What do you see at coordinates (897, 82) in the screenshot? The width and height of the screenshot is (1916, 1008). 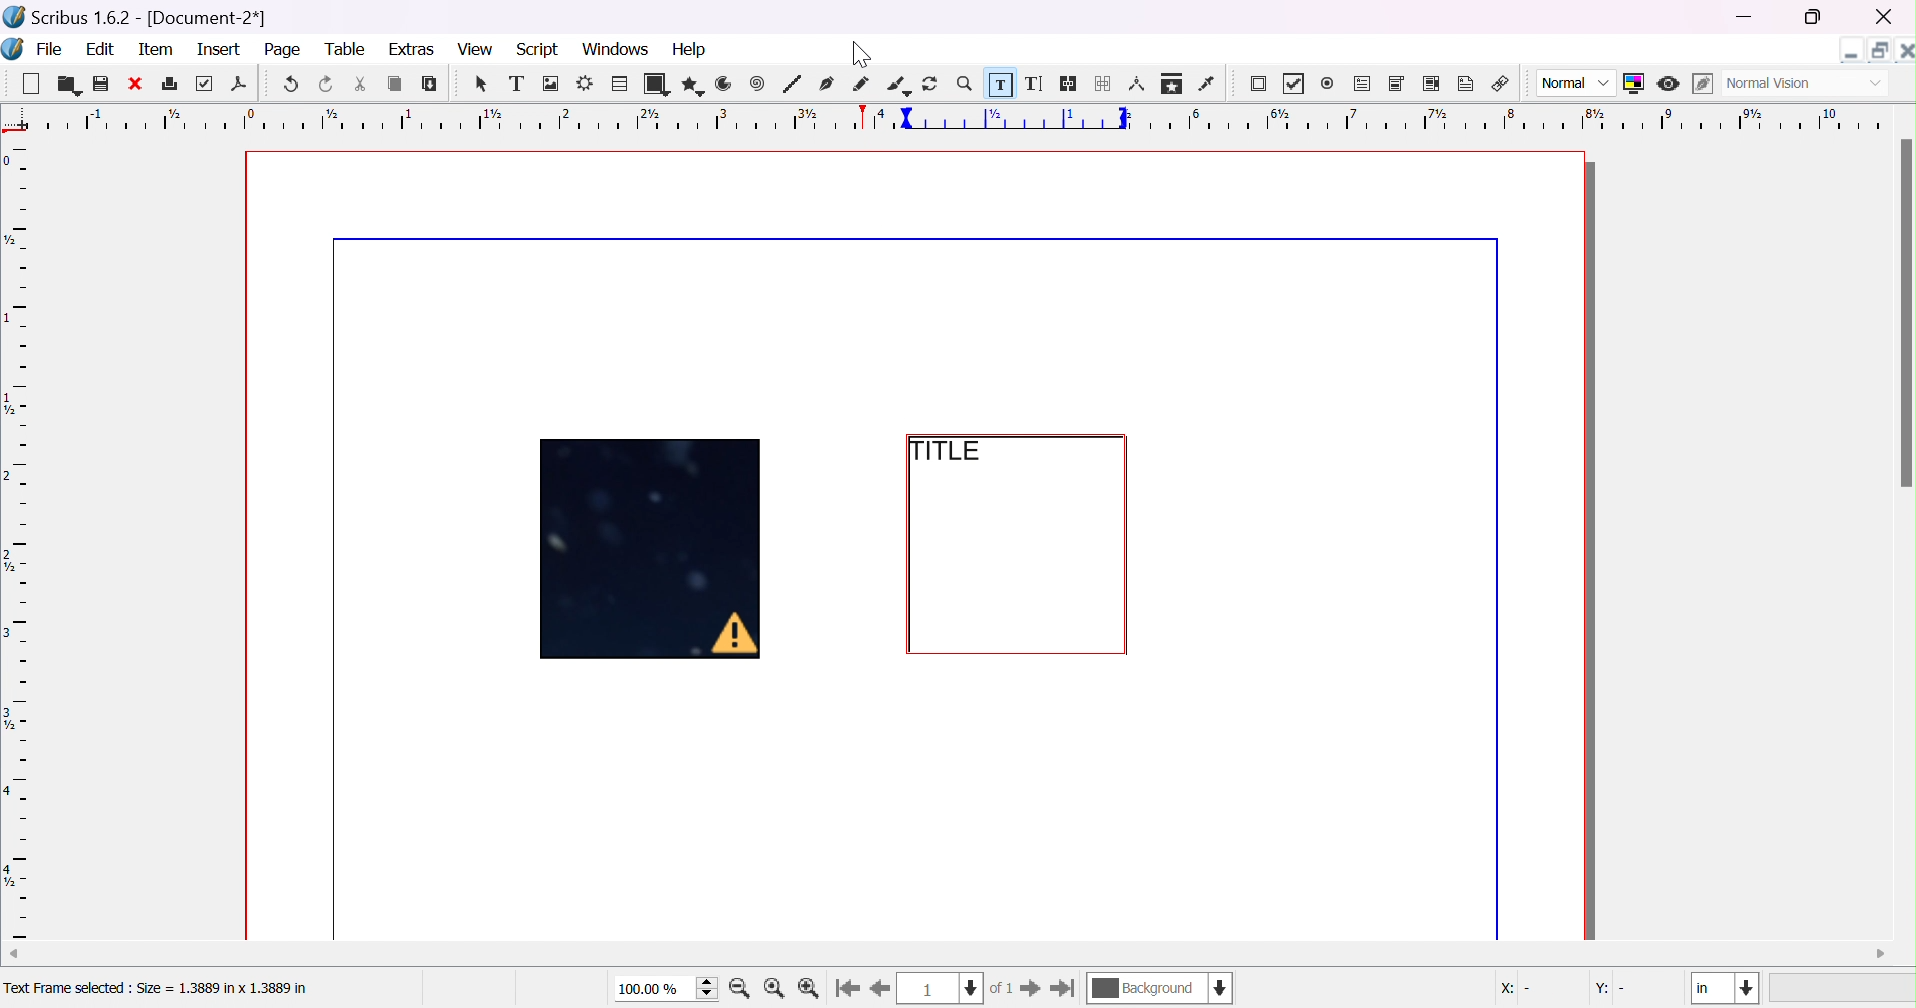 I see `calligraphic line` at bounding box center [897, 82].